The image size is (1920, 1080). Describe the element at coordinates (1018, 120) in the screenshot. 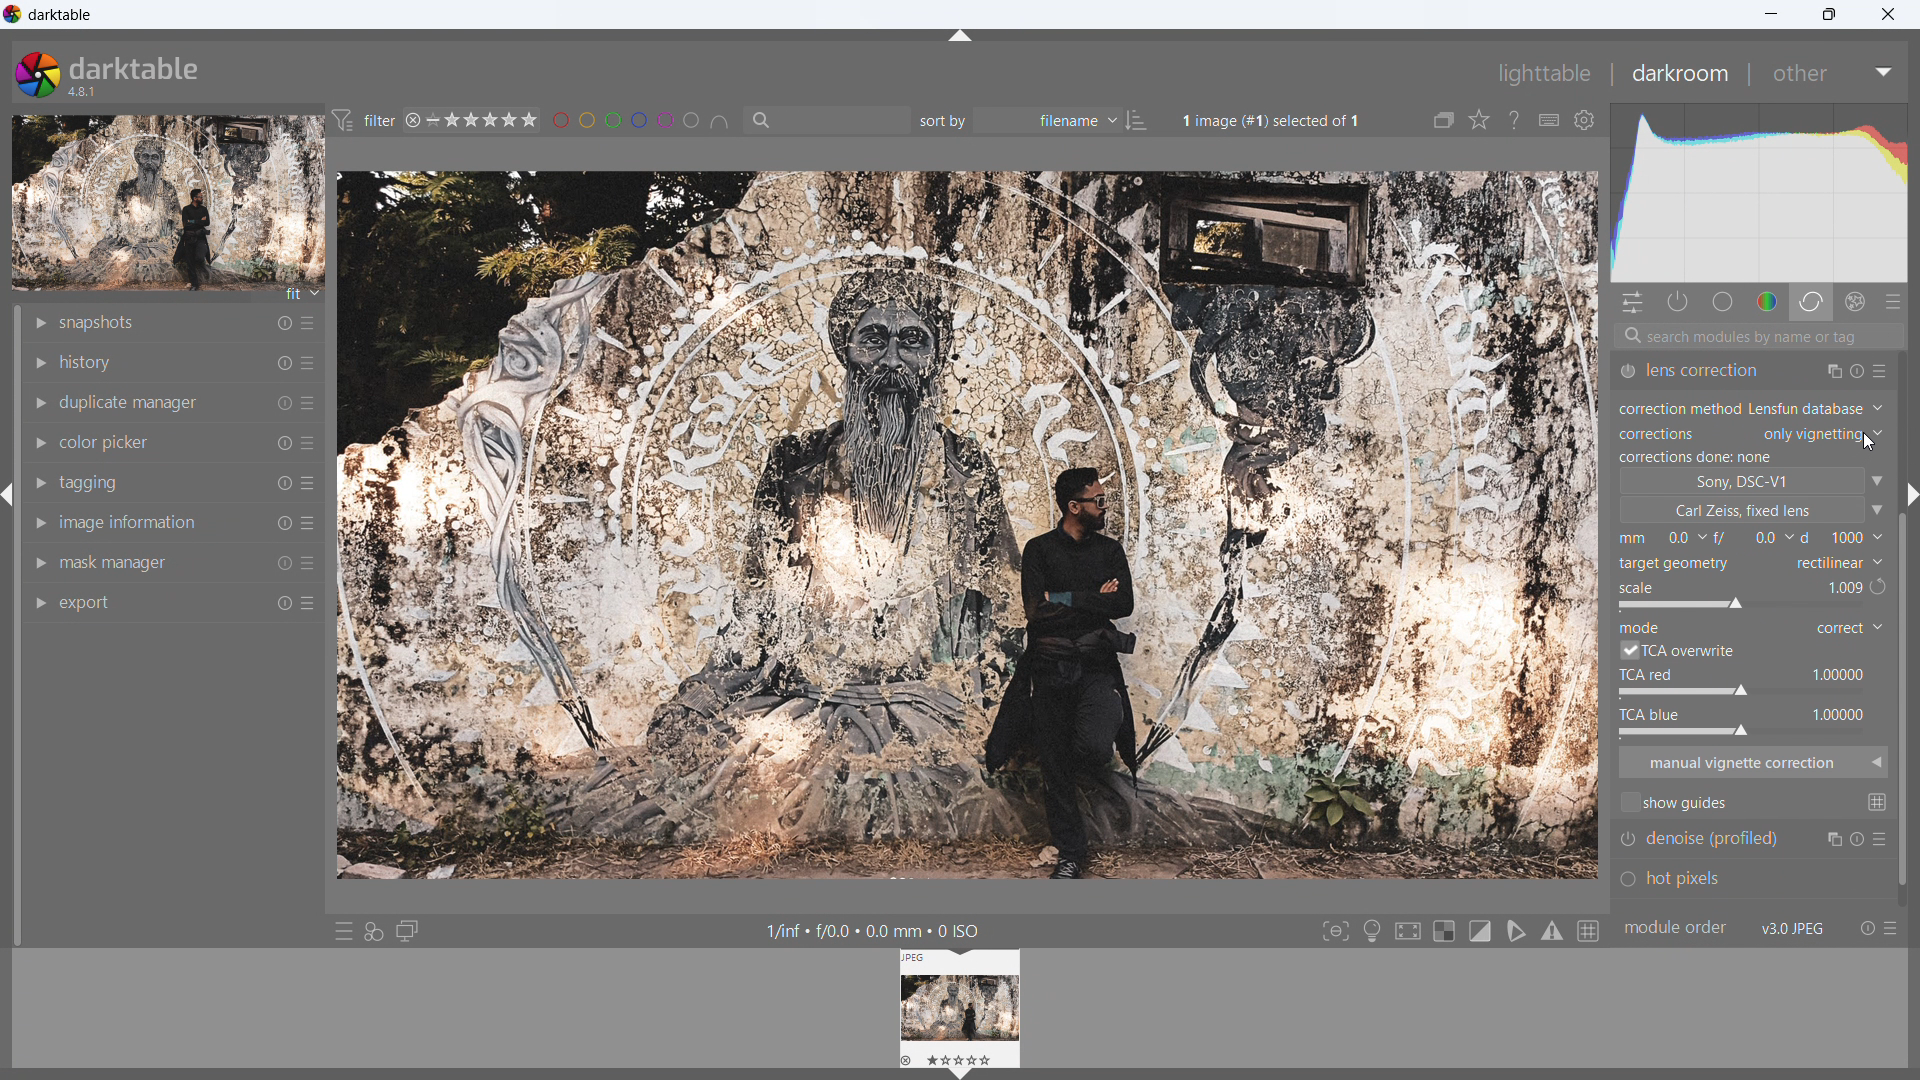

I see `sort by` at that location.